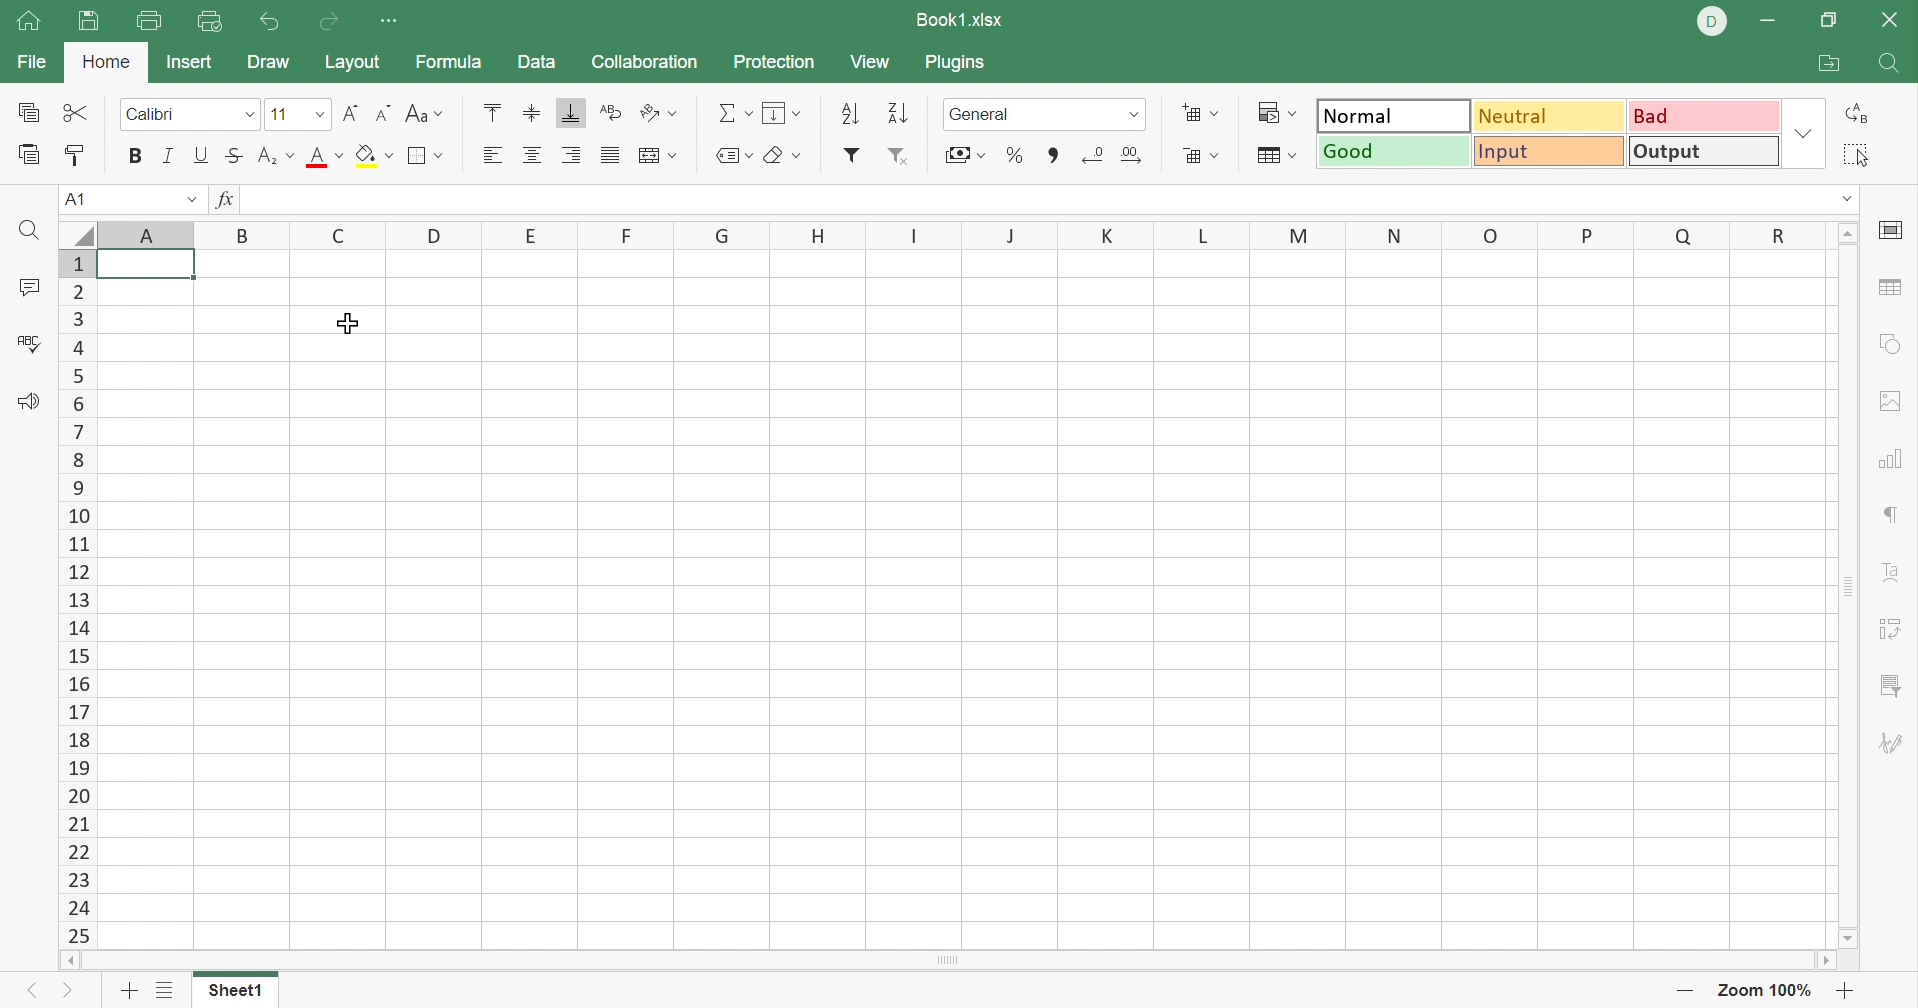 The image size is (1918, 1008). Describe the element at coordinates (75, 599) in the screenshot. I see `Row numbers` at that location.